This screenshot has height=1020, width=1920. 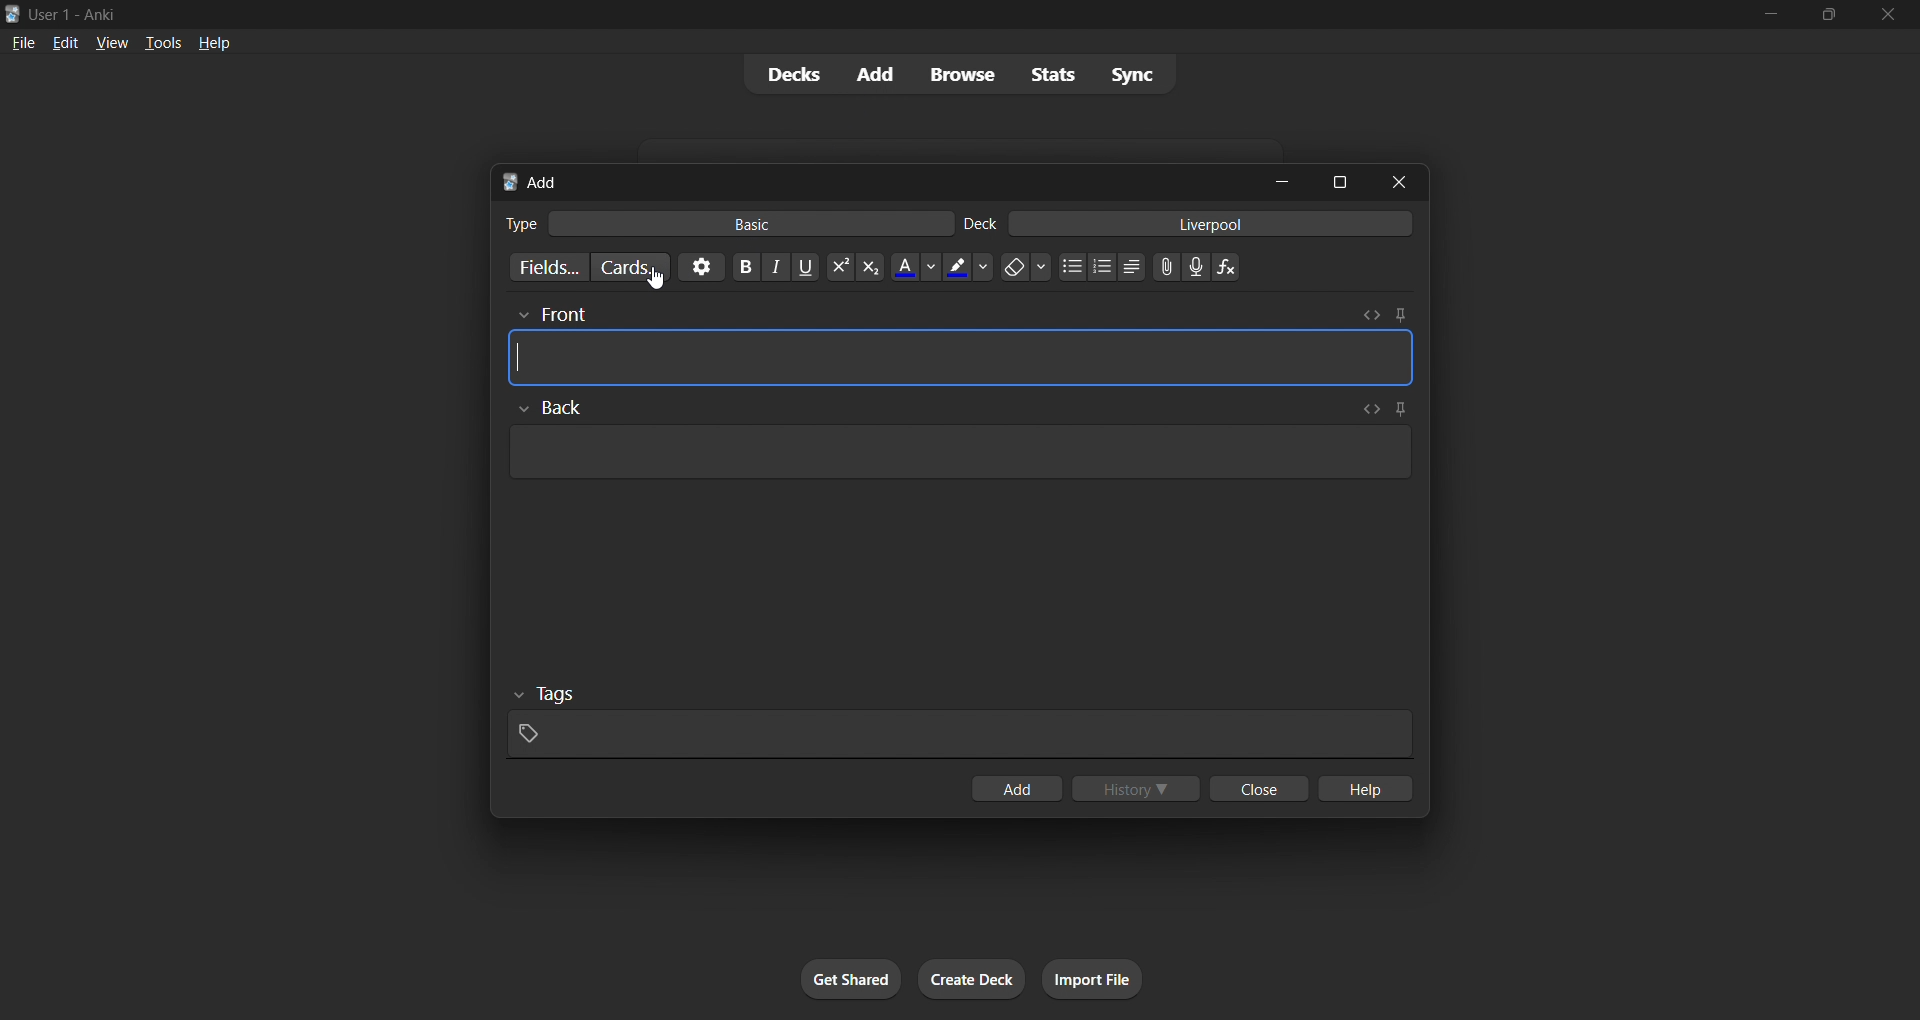 What do you see at coordinates (1099, 981) in the screenshot?
I see `import file` at bounding box center [1099, 981].